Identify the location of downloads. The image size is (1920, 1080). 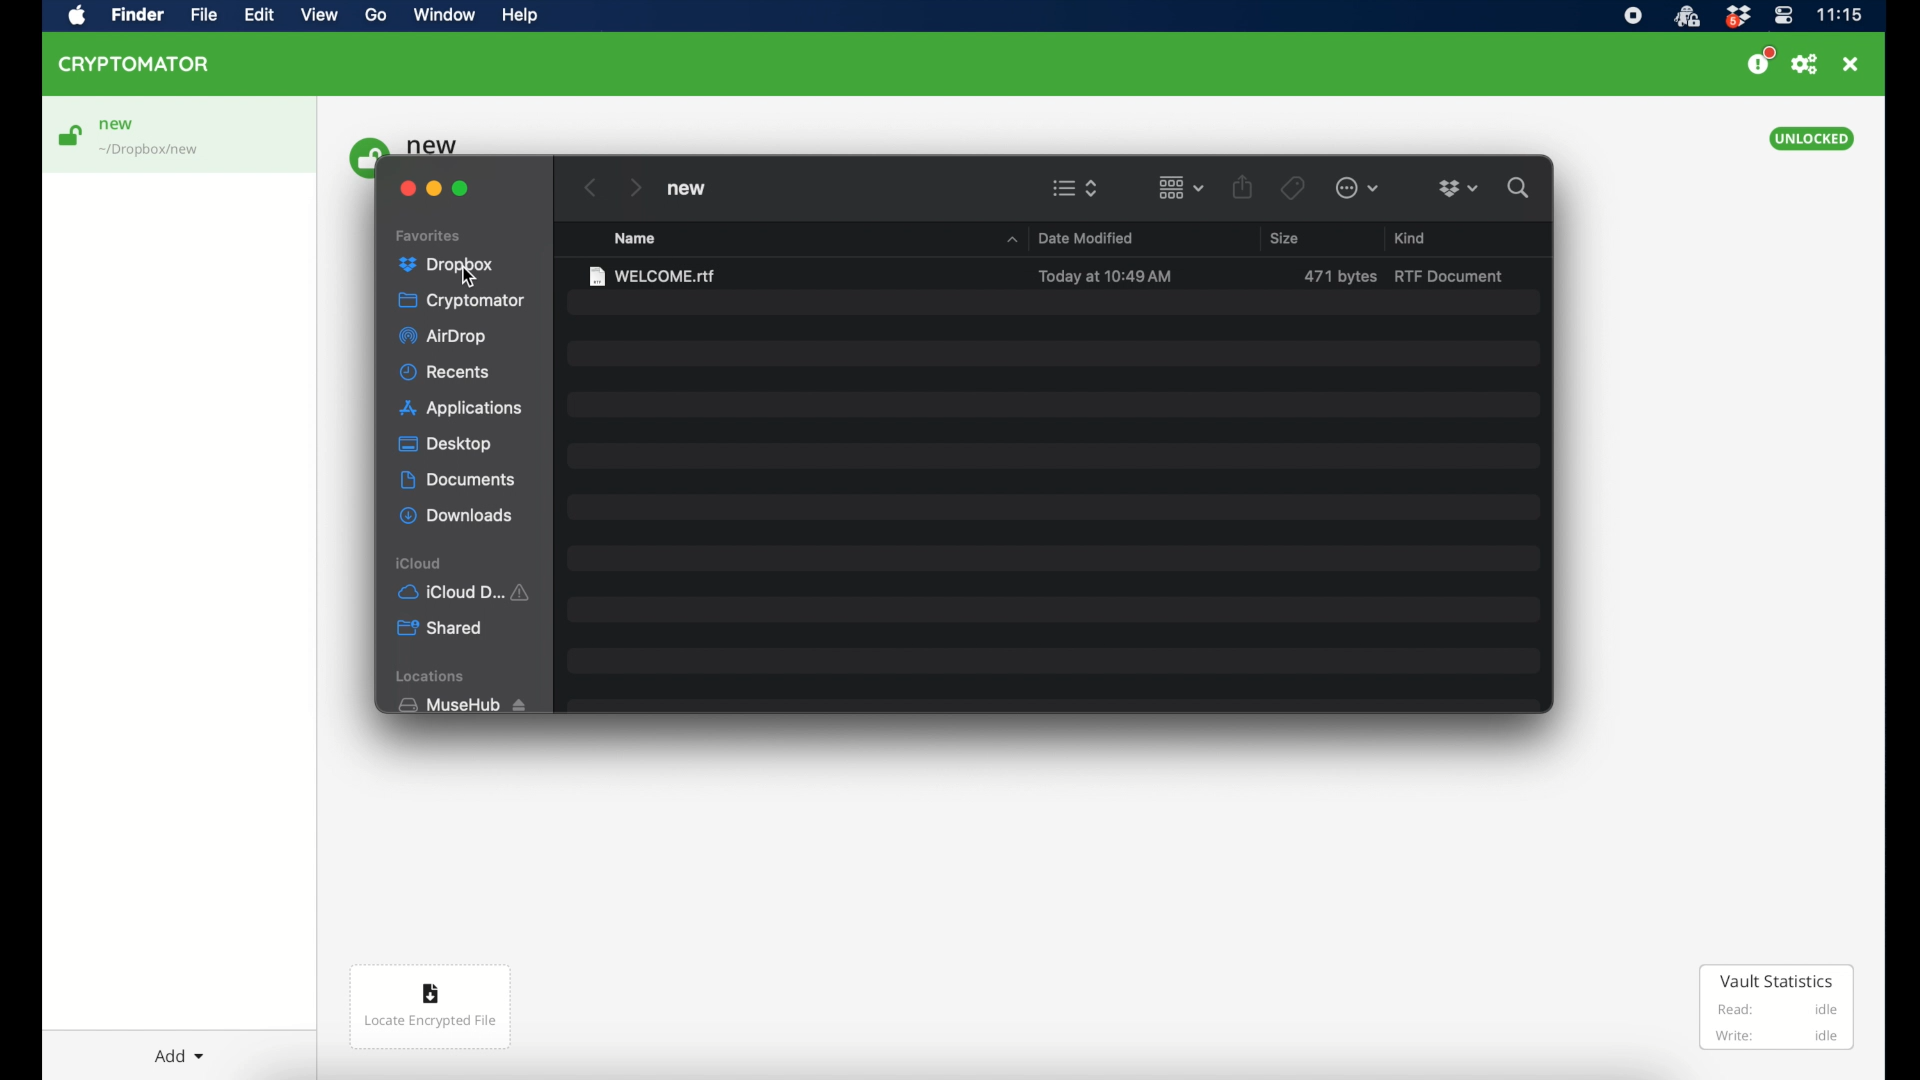
(456, 516).